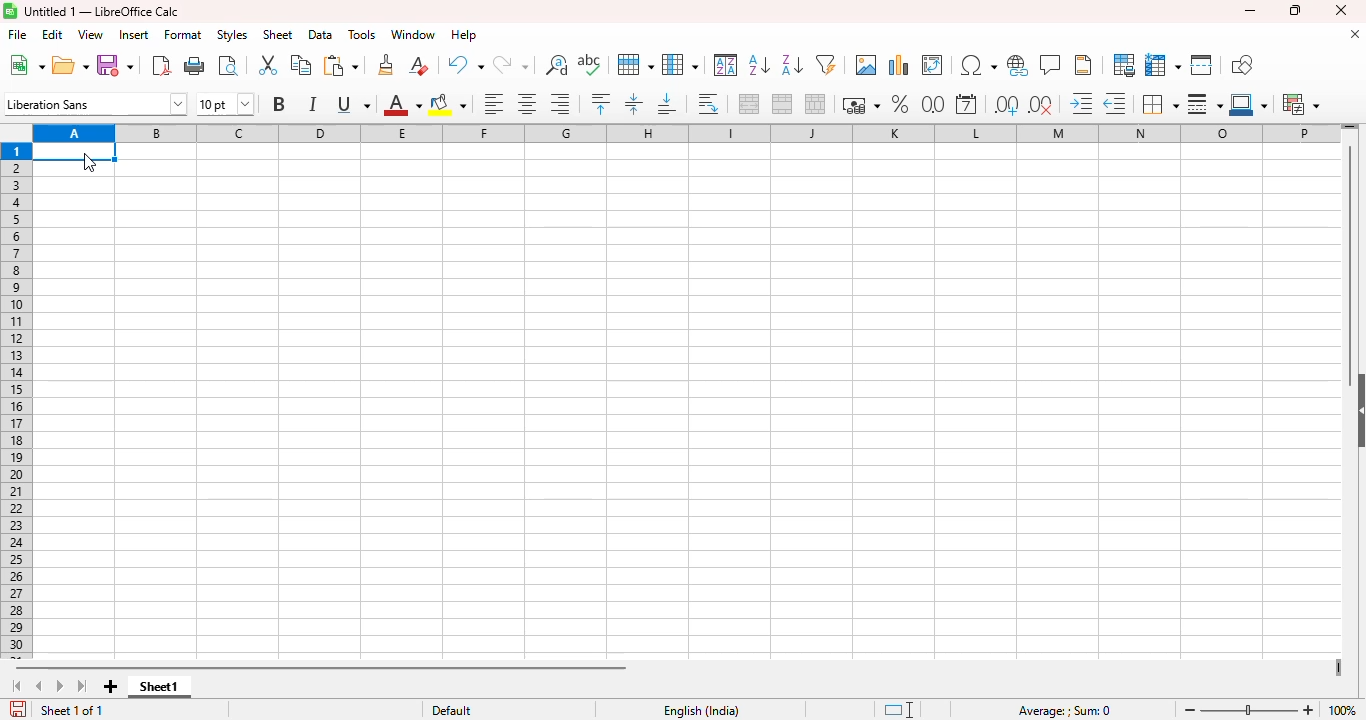 The width and height of the screenshot is (1366, 720). Describe the element at coordinates (312, 104) in the screenshot. I see `italic` at that location.